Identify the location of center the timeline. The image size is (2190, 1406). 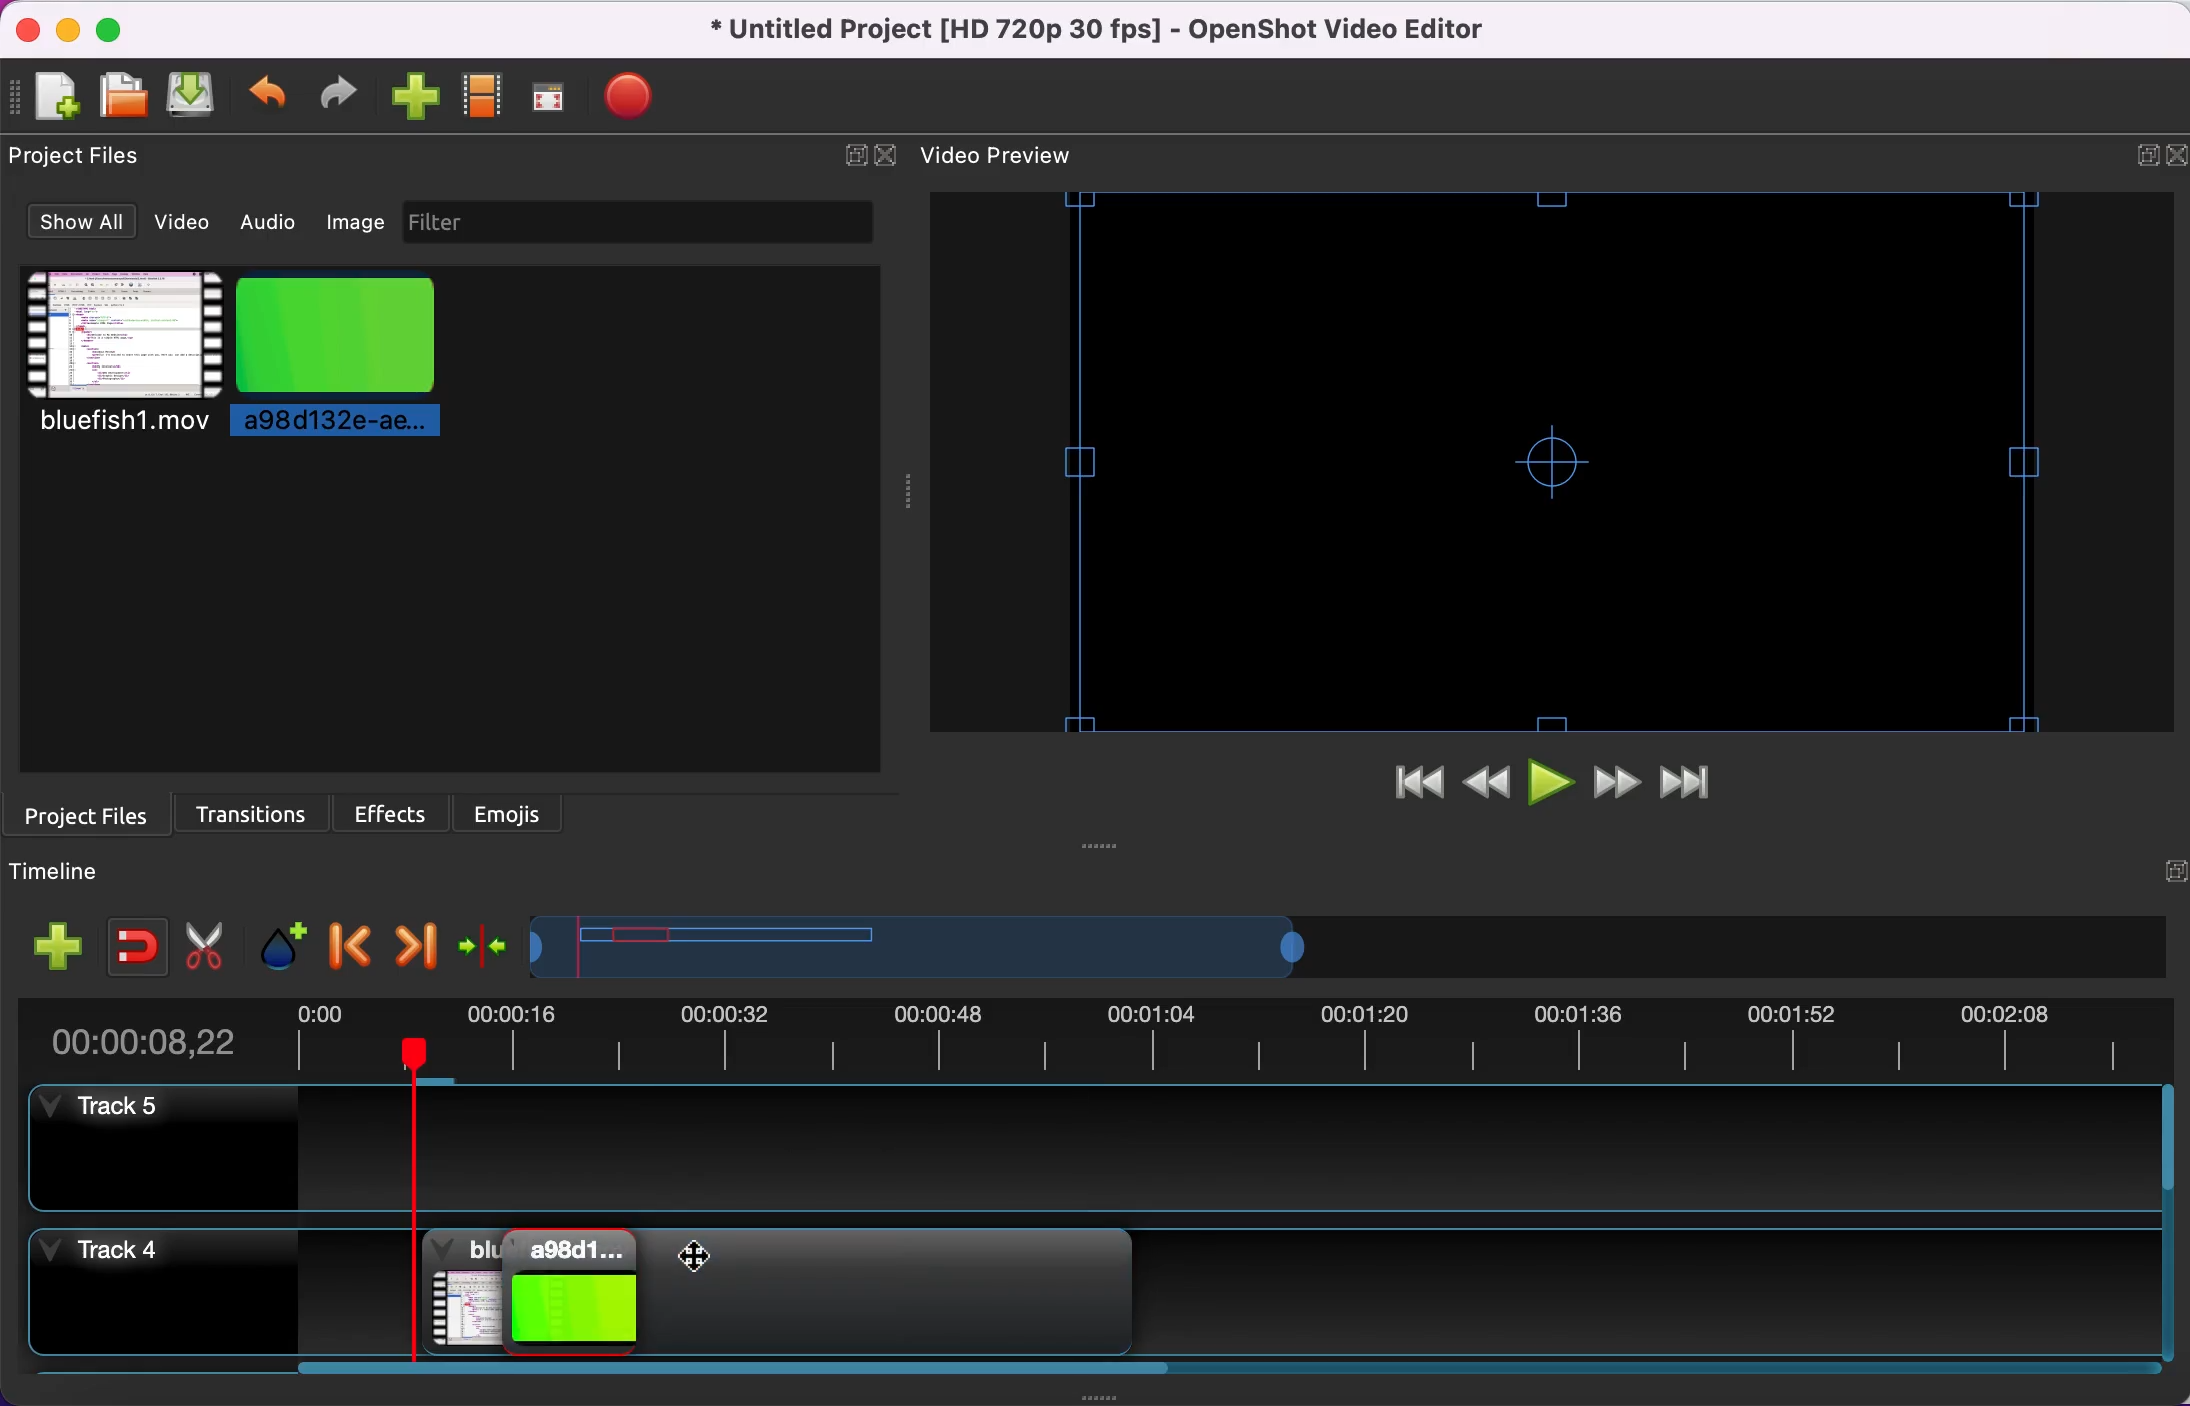
(485, 945).